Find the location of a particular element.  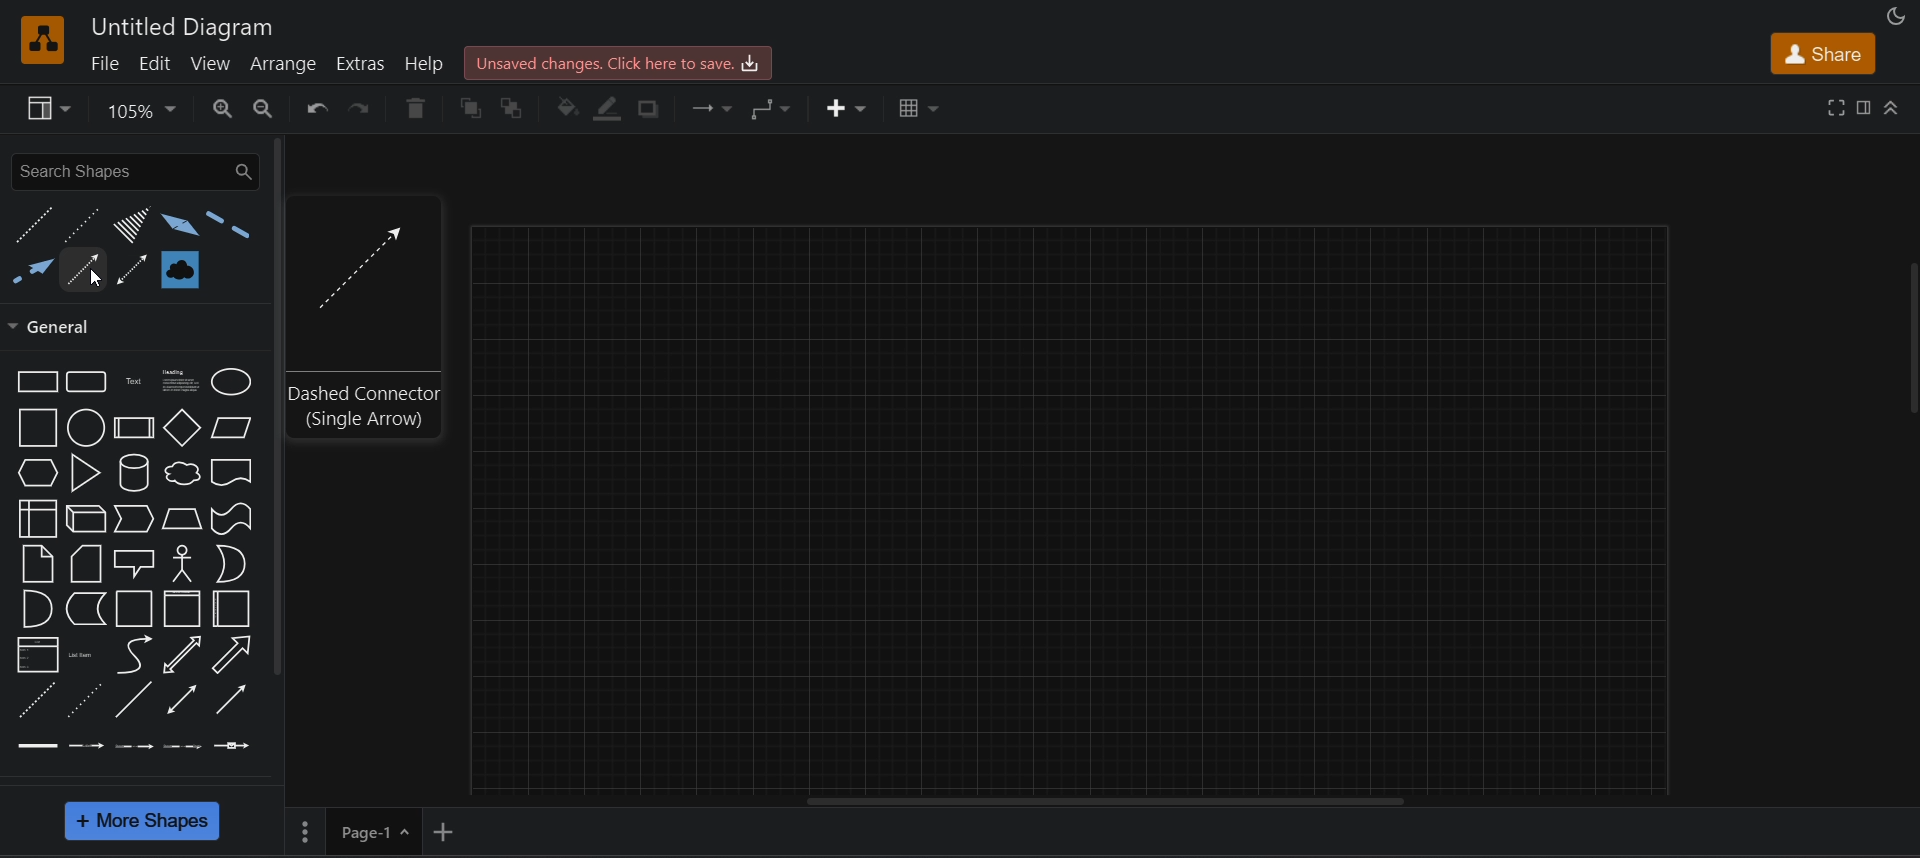

dashed line is located at coordinates (31, 699).